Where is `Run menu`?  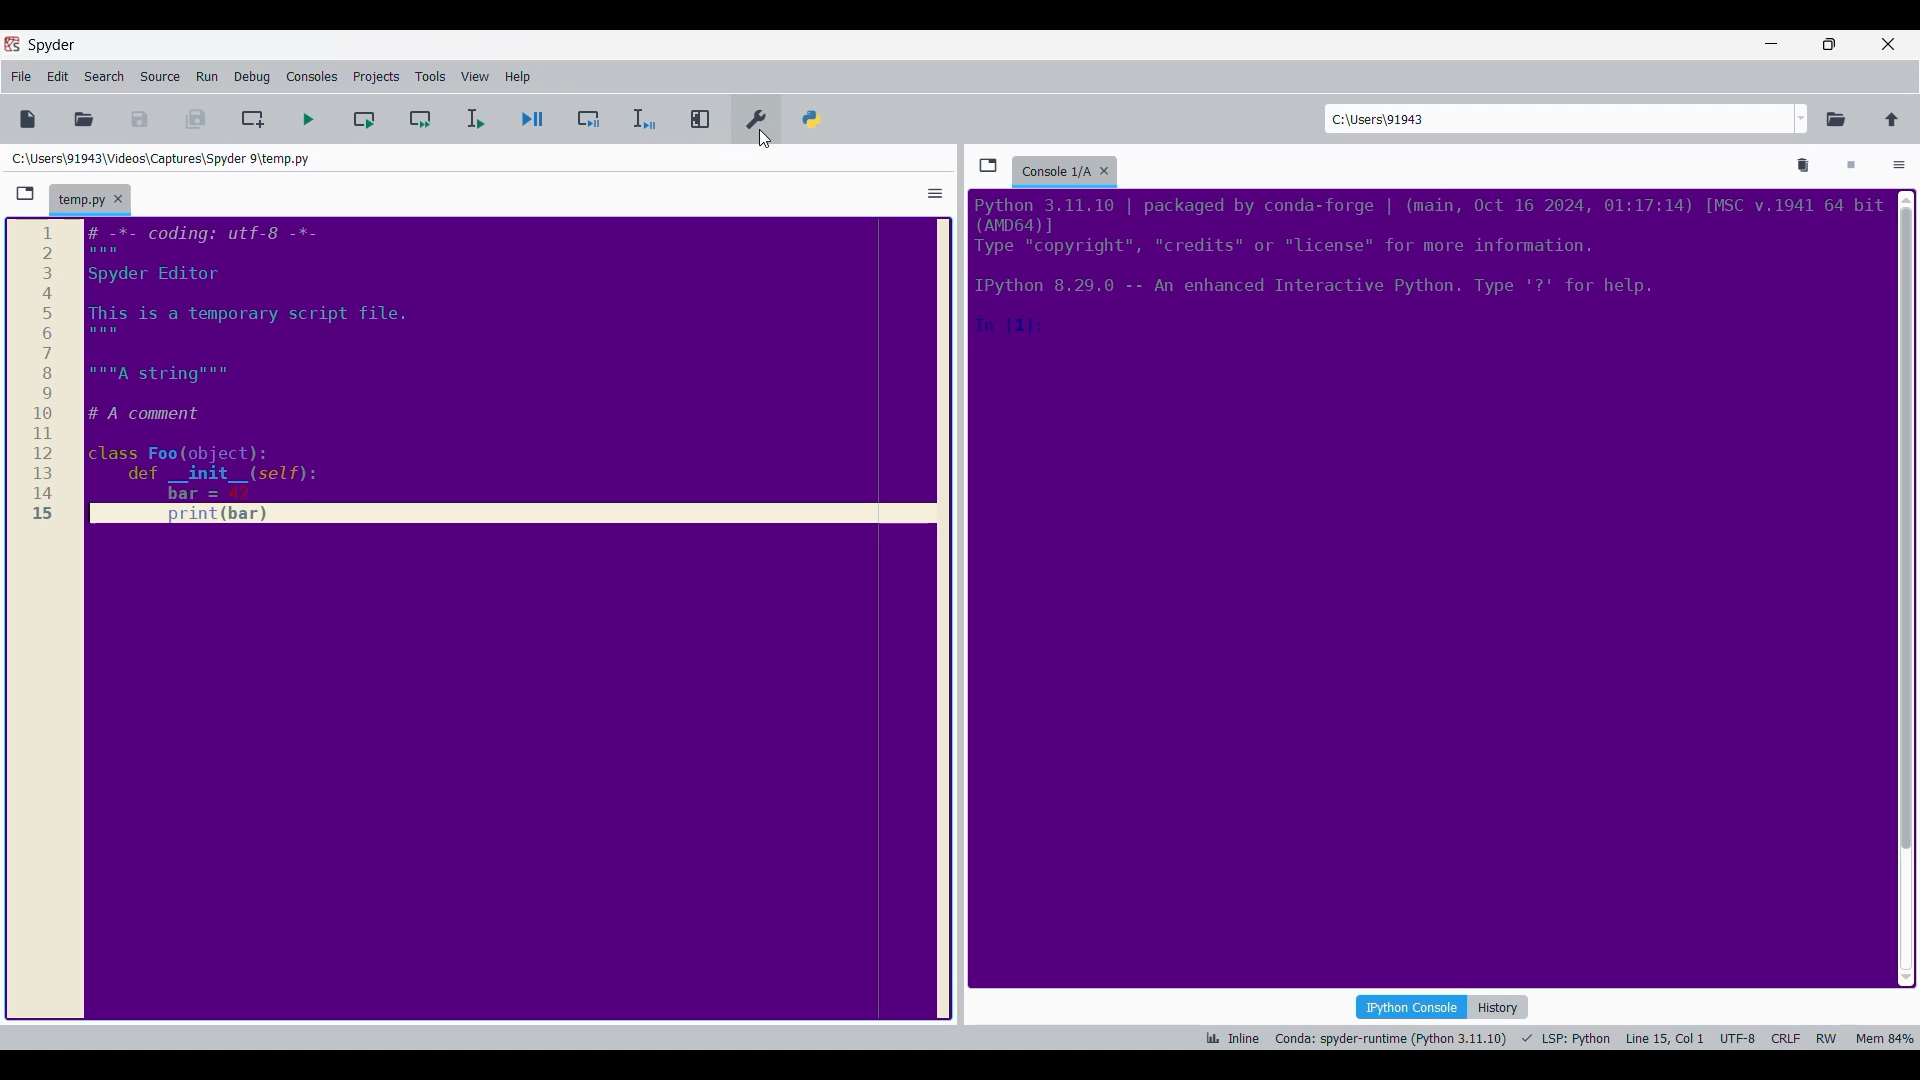 Run menu is located at coordinates (207, 77).